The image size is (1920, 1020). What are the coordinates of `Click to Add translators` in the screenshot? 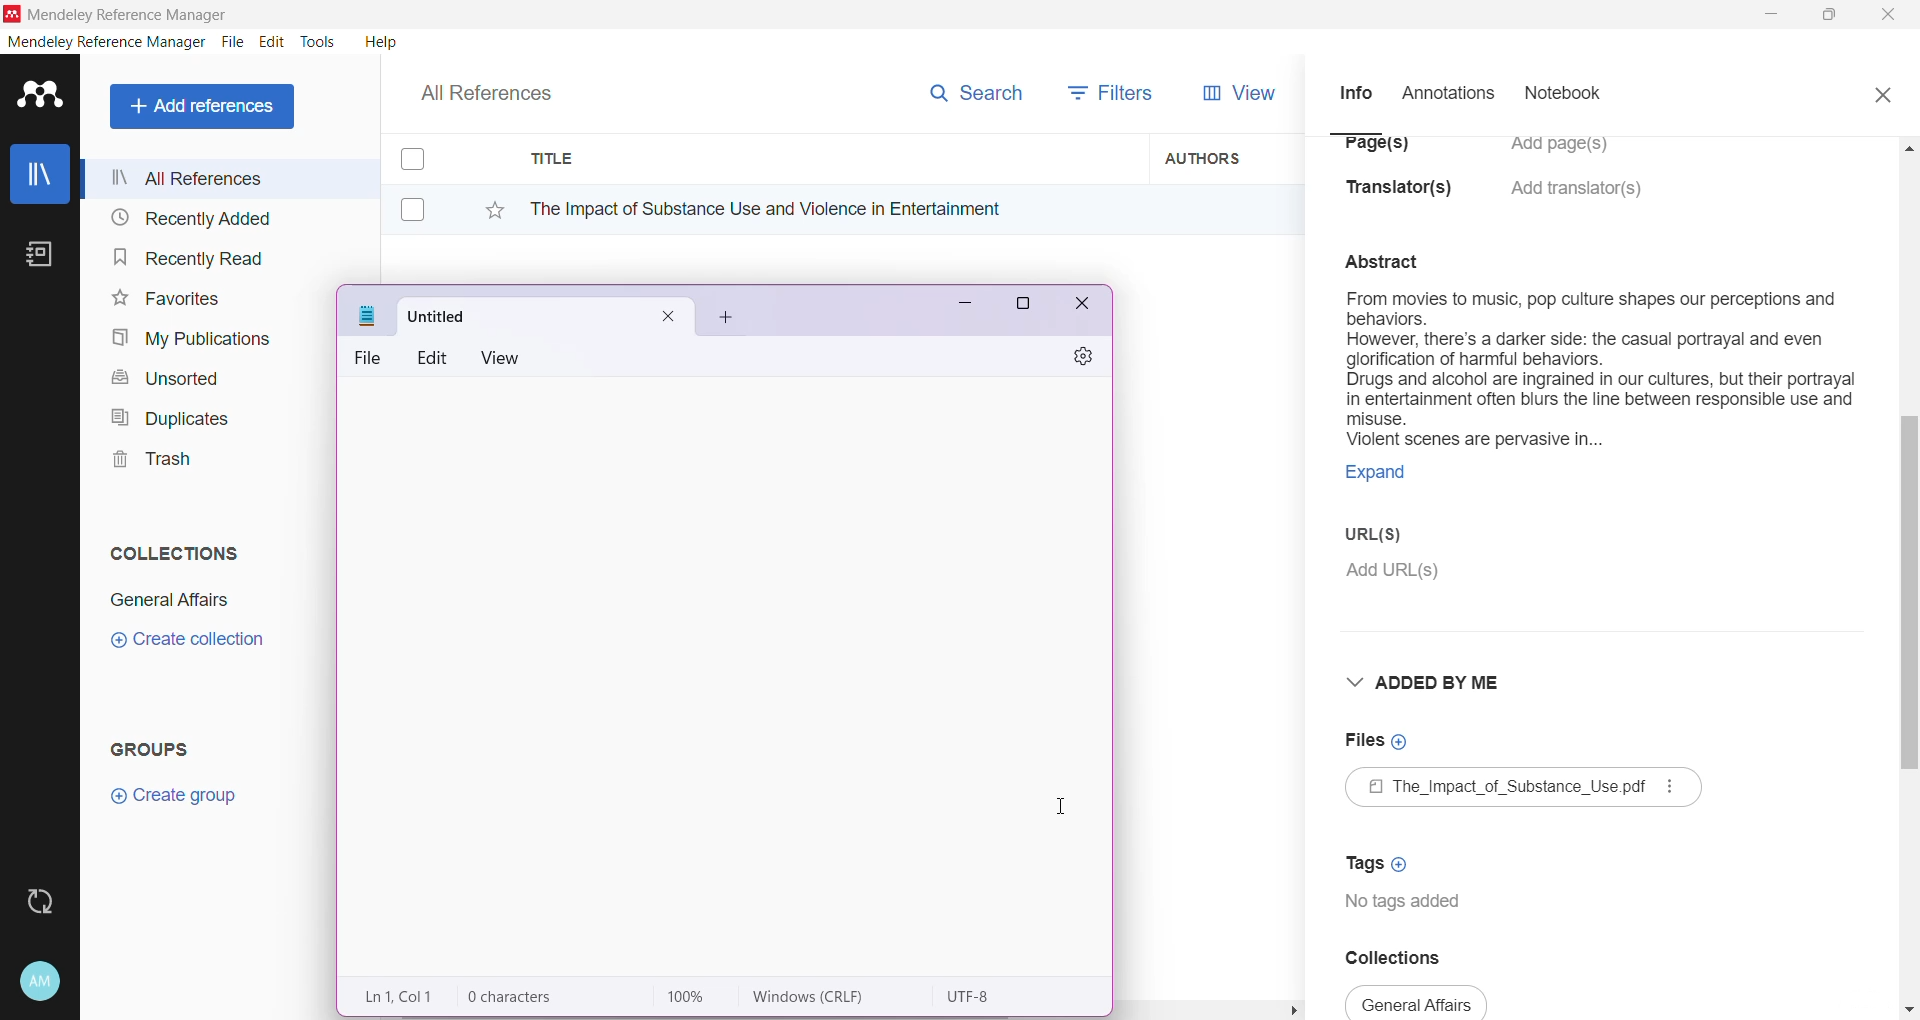 It's located at (1579, 200).